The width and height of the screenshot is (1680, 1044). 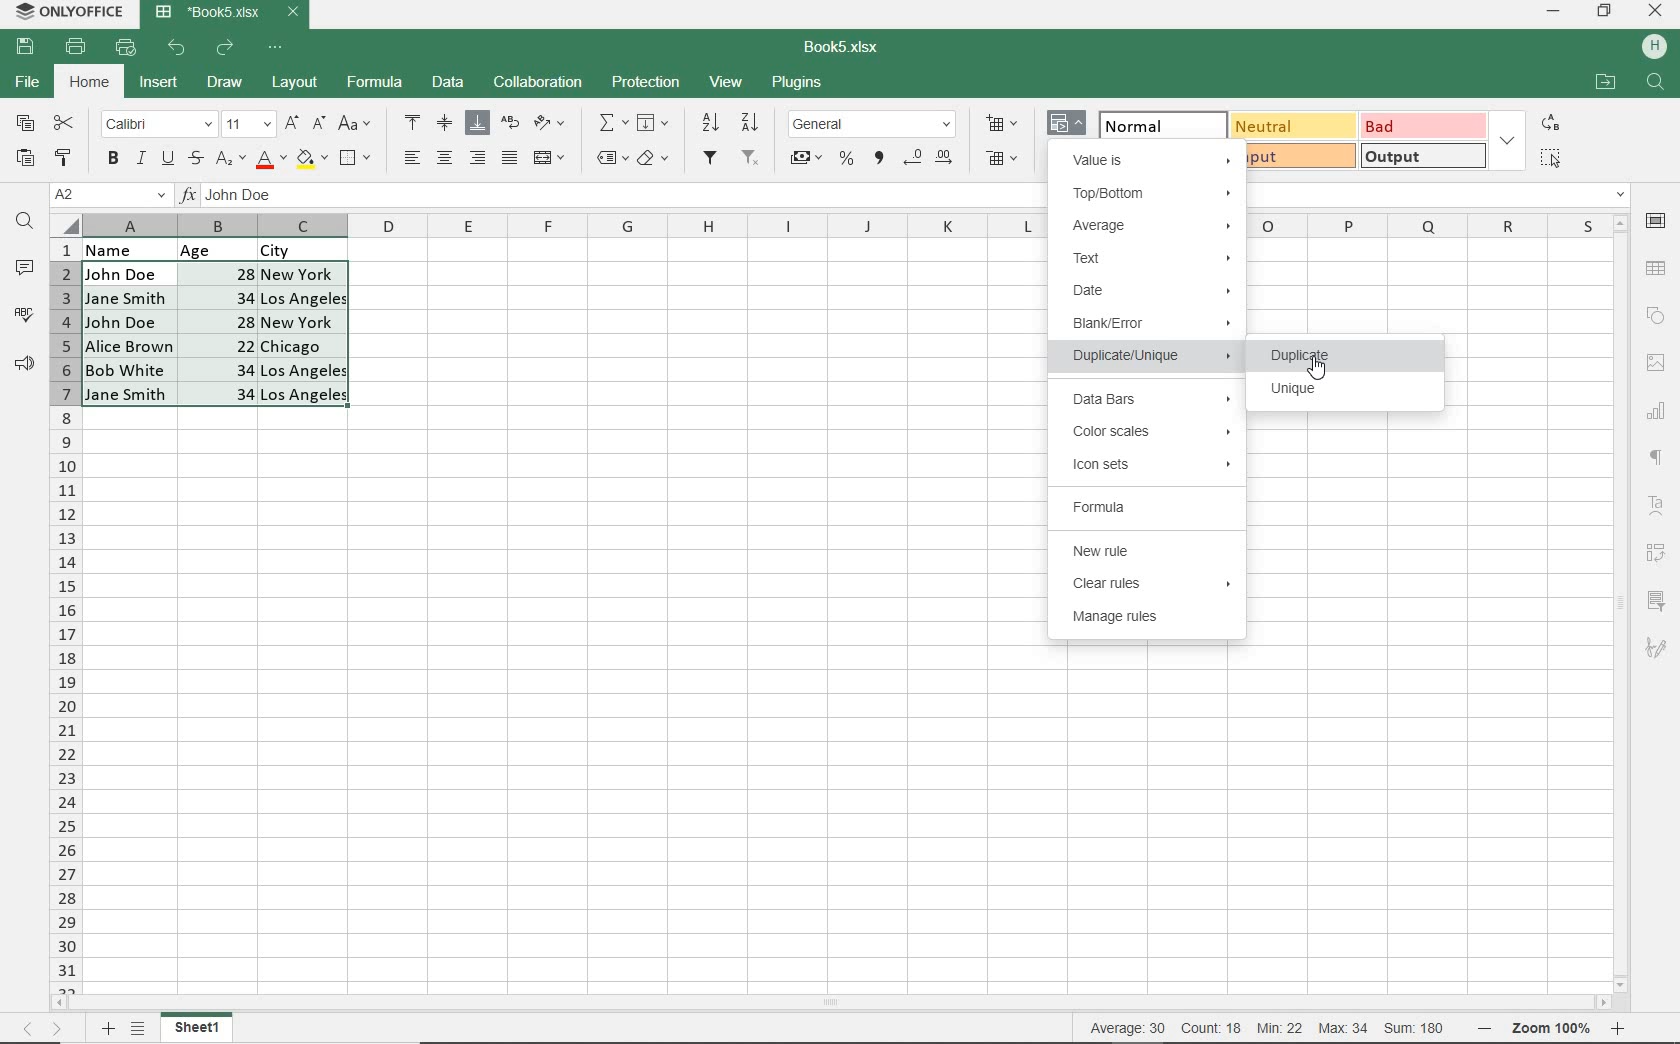 What do you see at coordinates (646, 82) in the screenshot?
I see `PROTECTION` at bounding box center [646, 82].